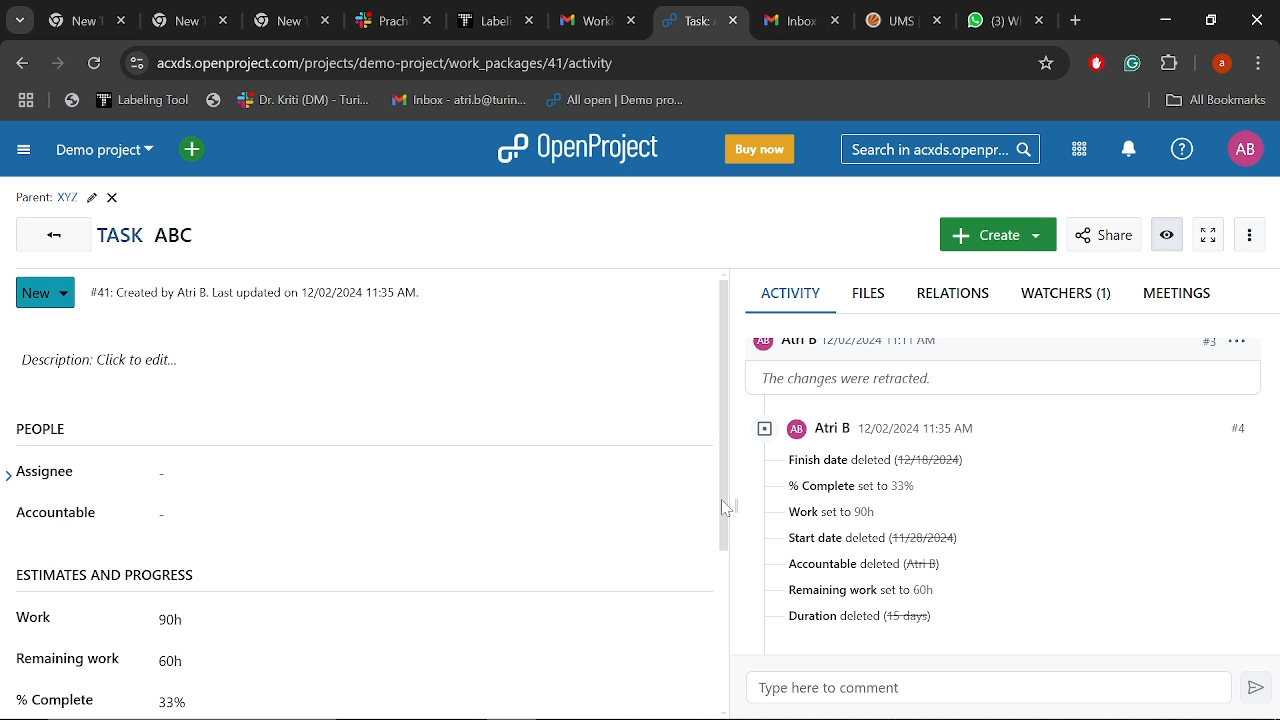  Describe the element at coordinates (690, 22) in the screenshot. I see `Current tab` at that location.